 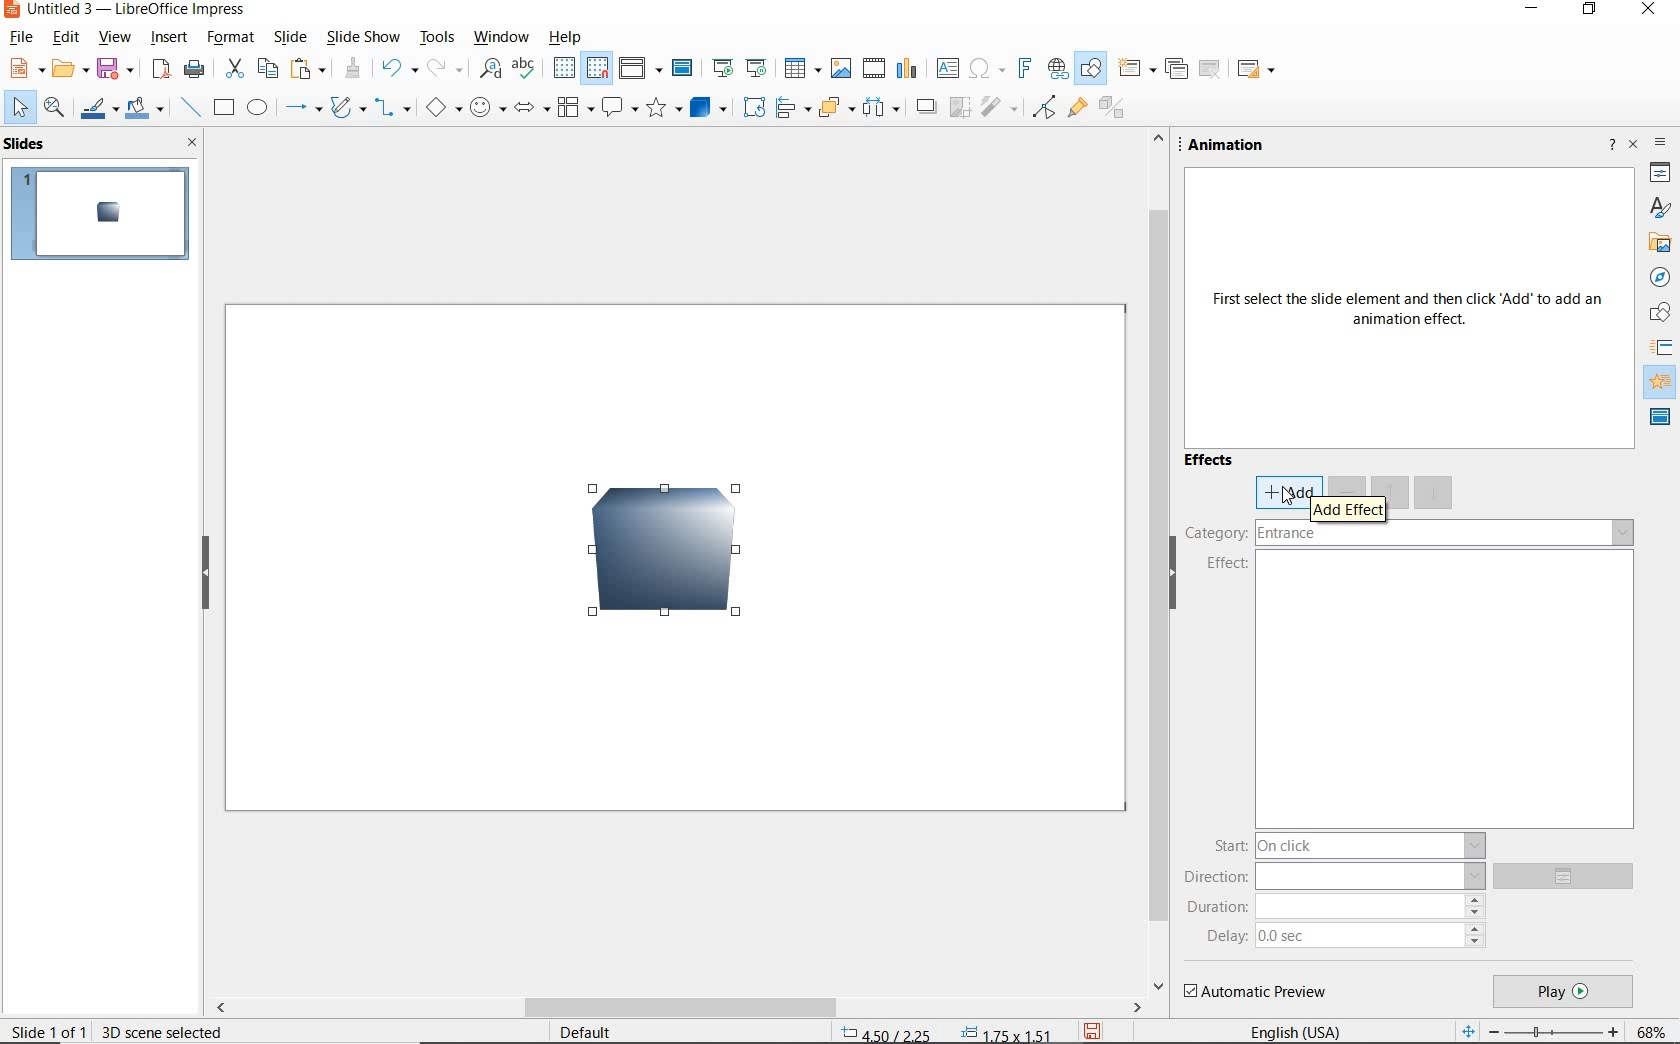 What do you see at coordinates (722, 67) in the screenshot?
I see `start from previous slide` at bounding box center [722, 67].